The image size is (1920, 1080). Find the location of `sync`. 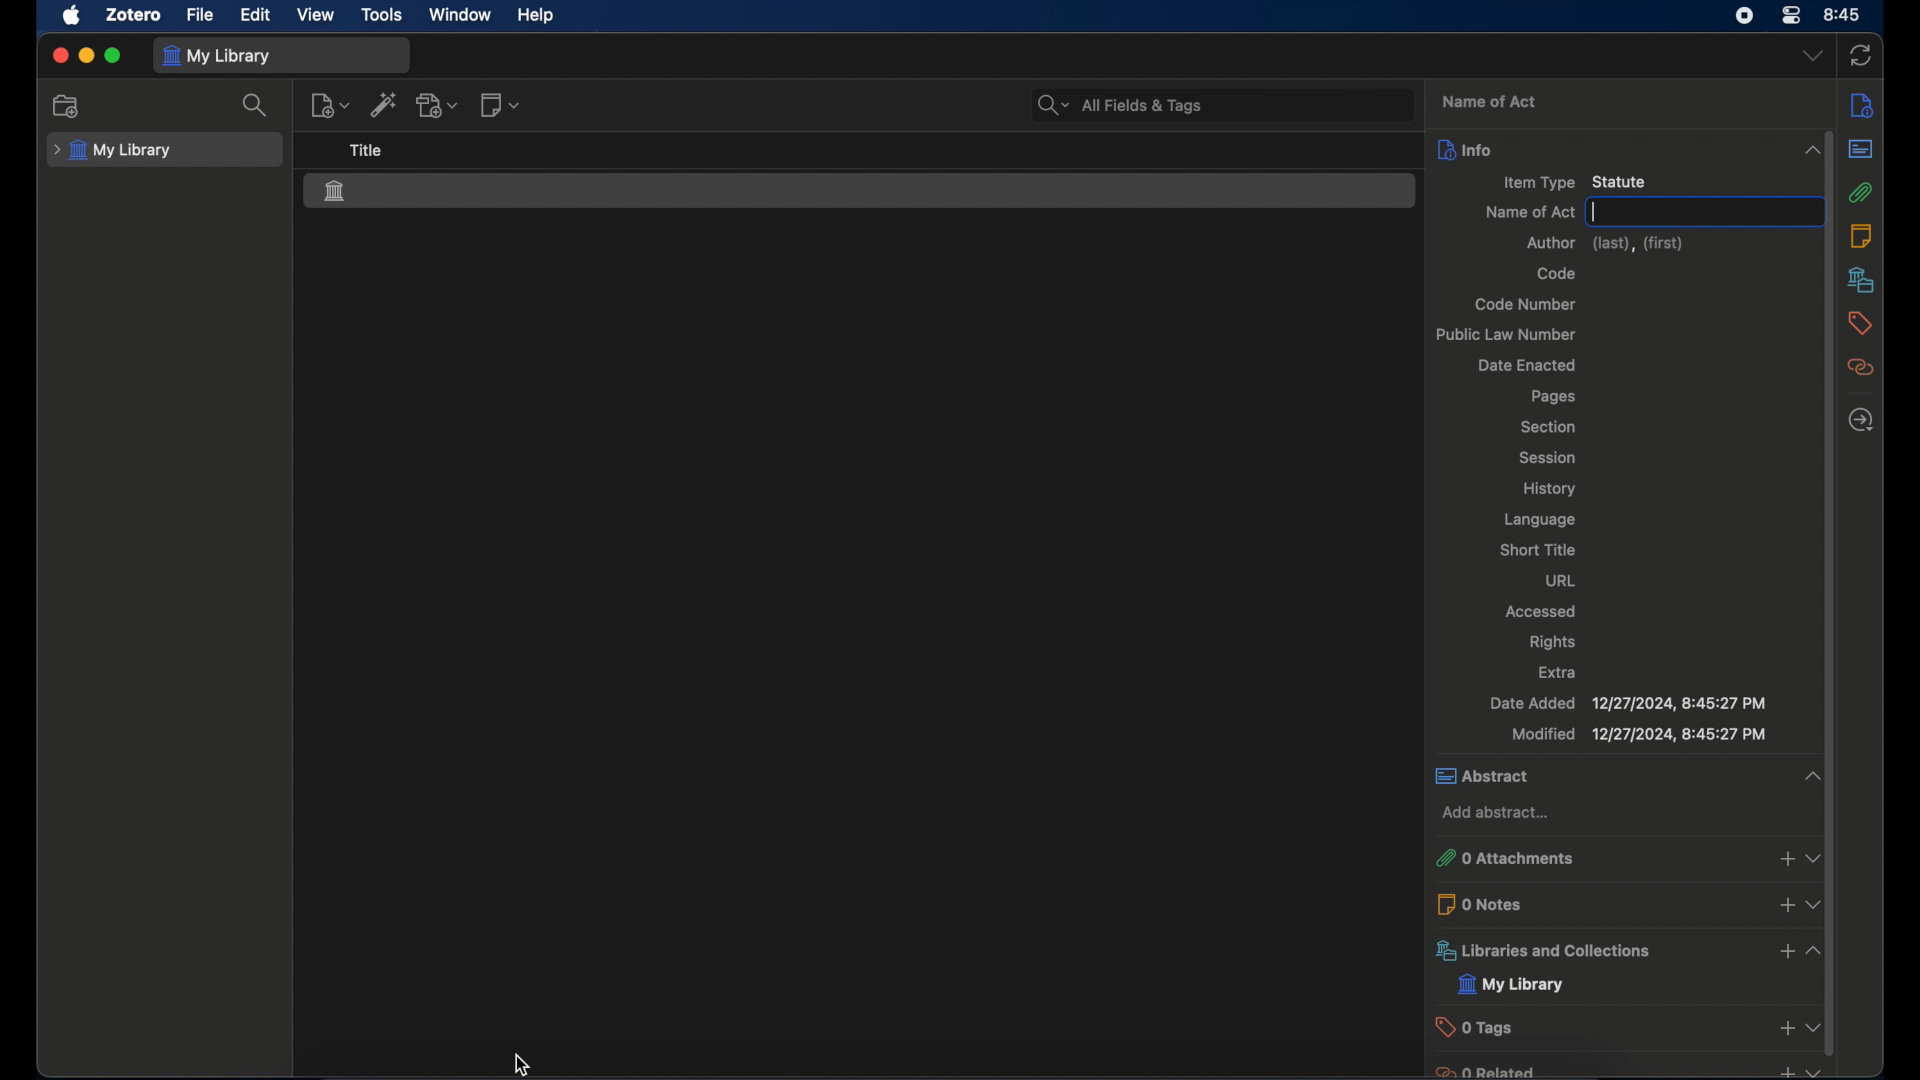

sync is located at coordinates (1862, 56).